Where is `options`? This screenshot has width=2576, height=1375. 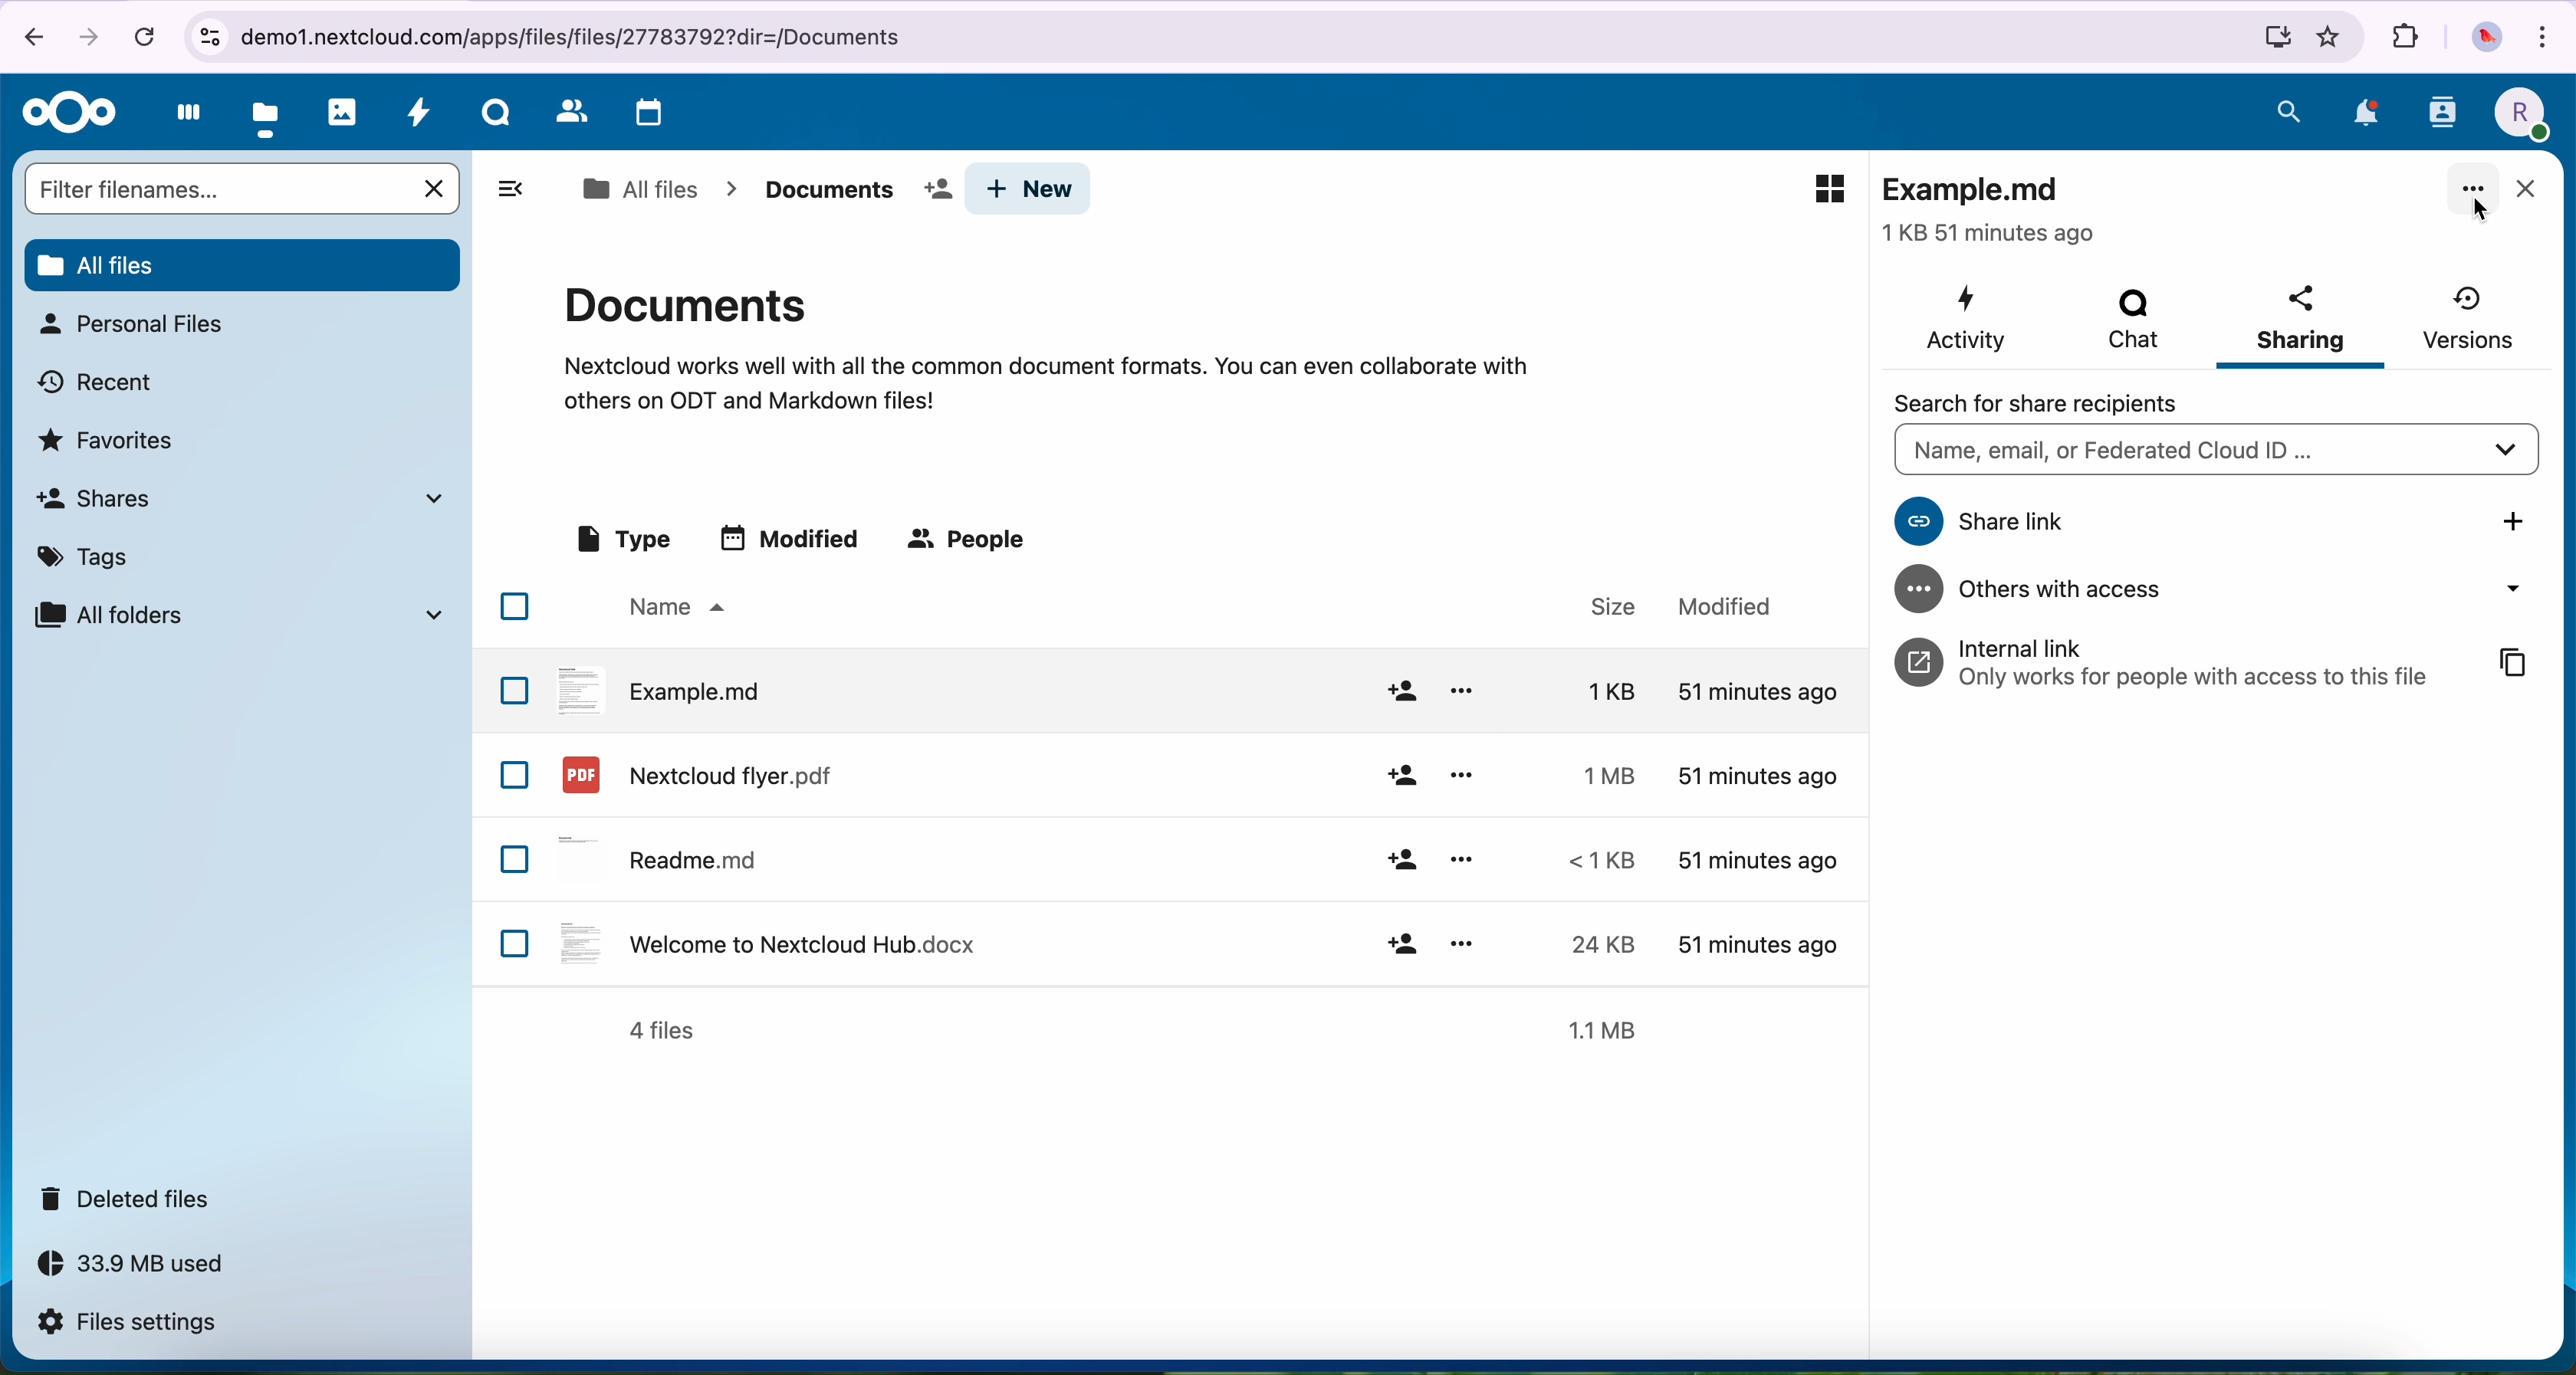 options is located at coordinates (1464, 858).